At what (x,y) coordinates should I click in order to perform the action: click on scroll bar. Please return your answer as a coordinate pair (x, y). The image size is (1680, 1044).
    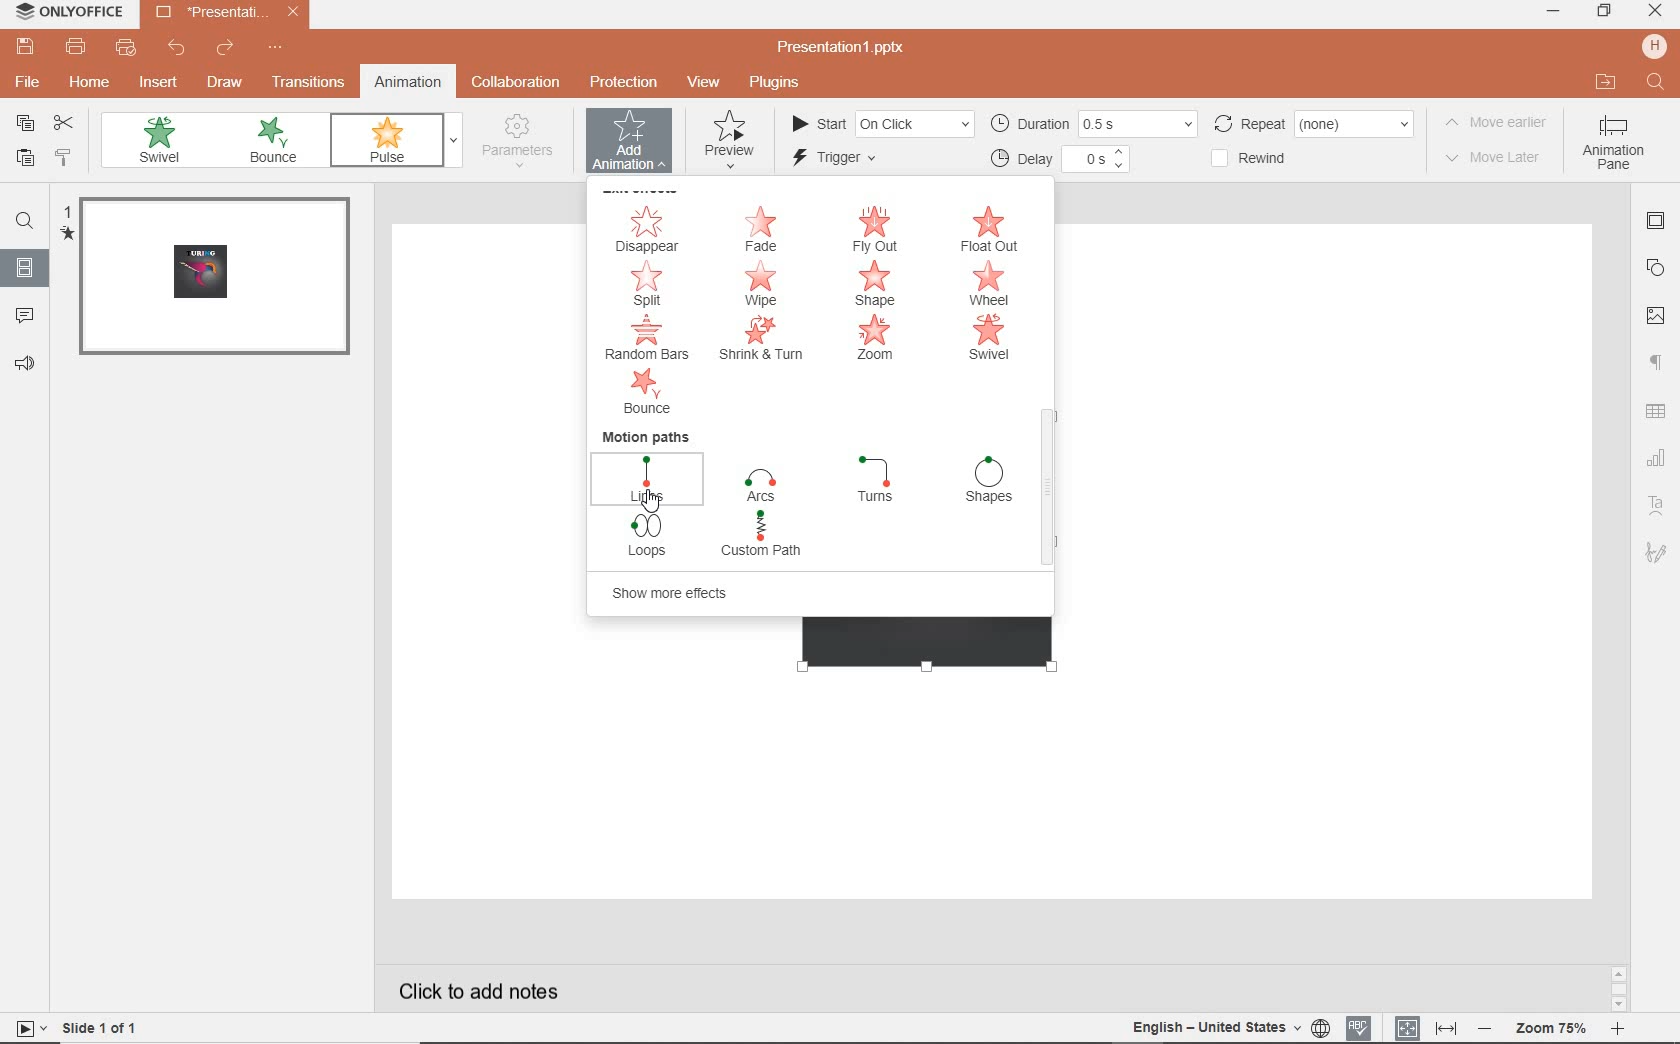
    Looking at the image, I should click on (1620, 990).